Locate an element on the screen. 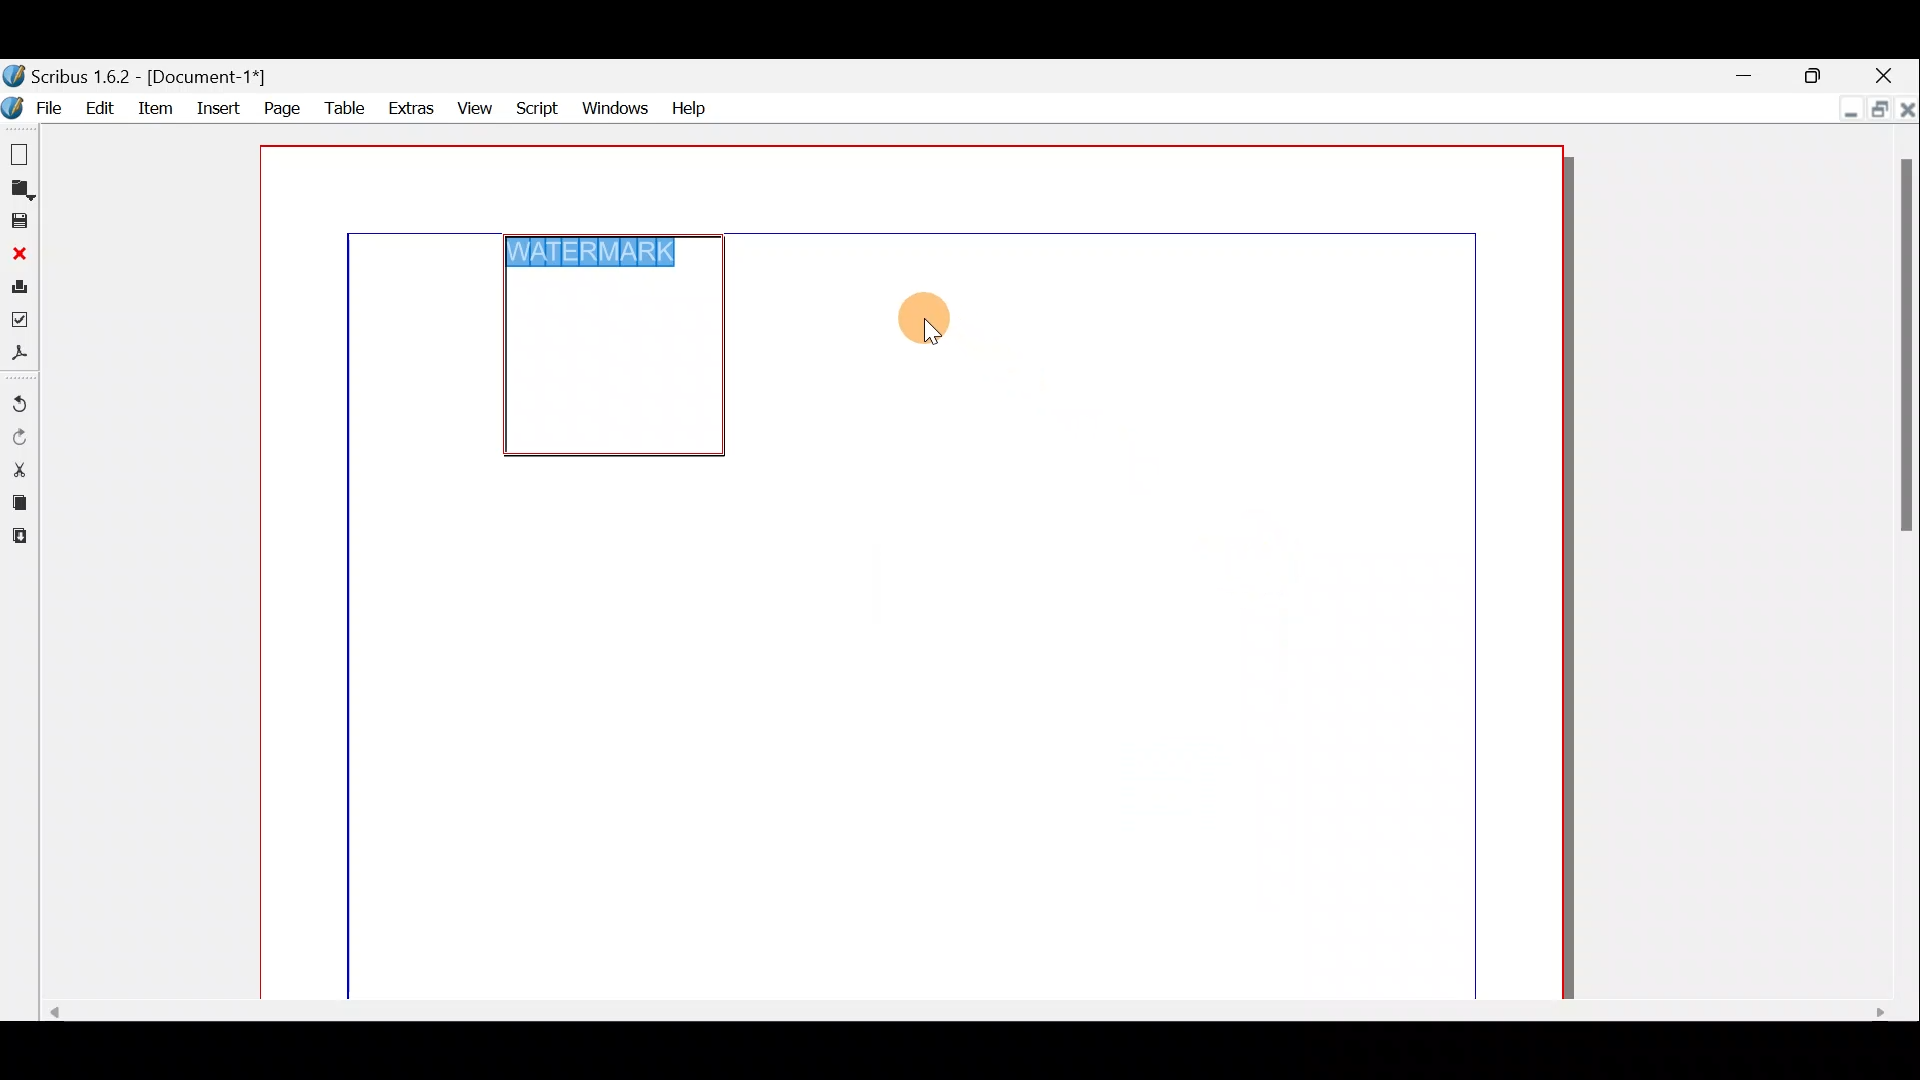 This screenshot has height=1080, width=1920. Insert is located at coordinates (219, 105).